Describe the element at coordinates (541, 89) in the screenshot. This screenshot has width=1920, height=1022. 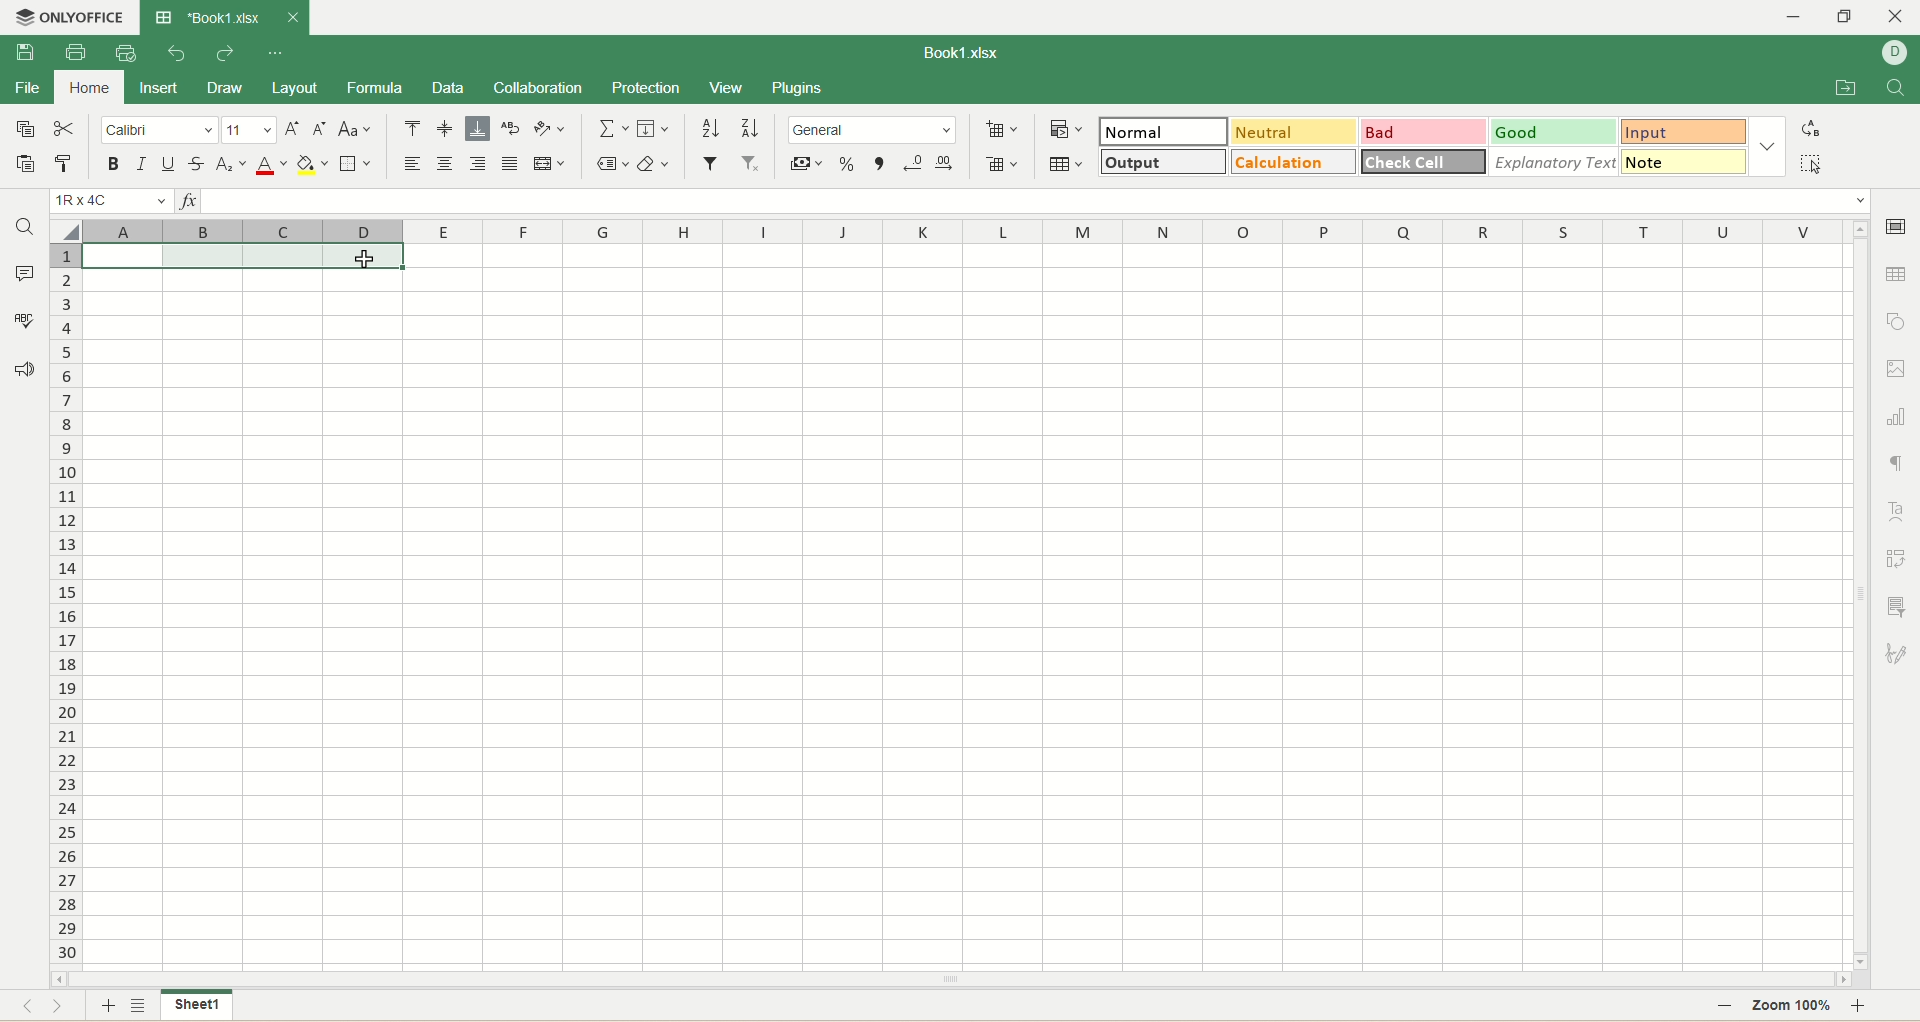
I see `collaboration` at that location.